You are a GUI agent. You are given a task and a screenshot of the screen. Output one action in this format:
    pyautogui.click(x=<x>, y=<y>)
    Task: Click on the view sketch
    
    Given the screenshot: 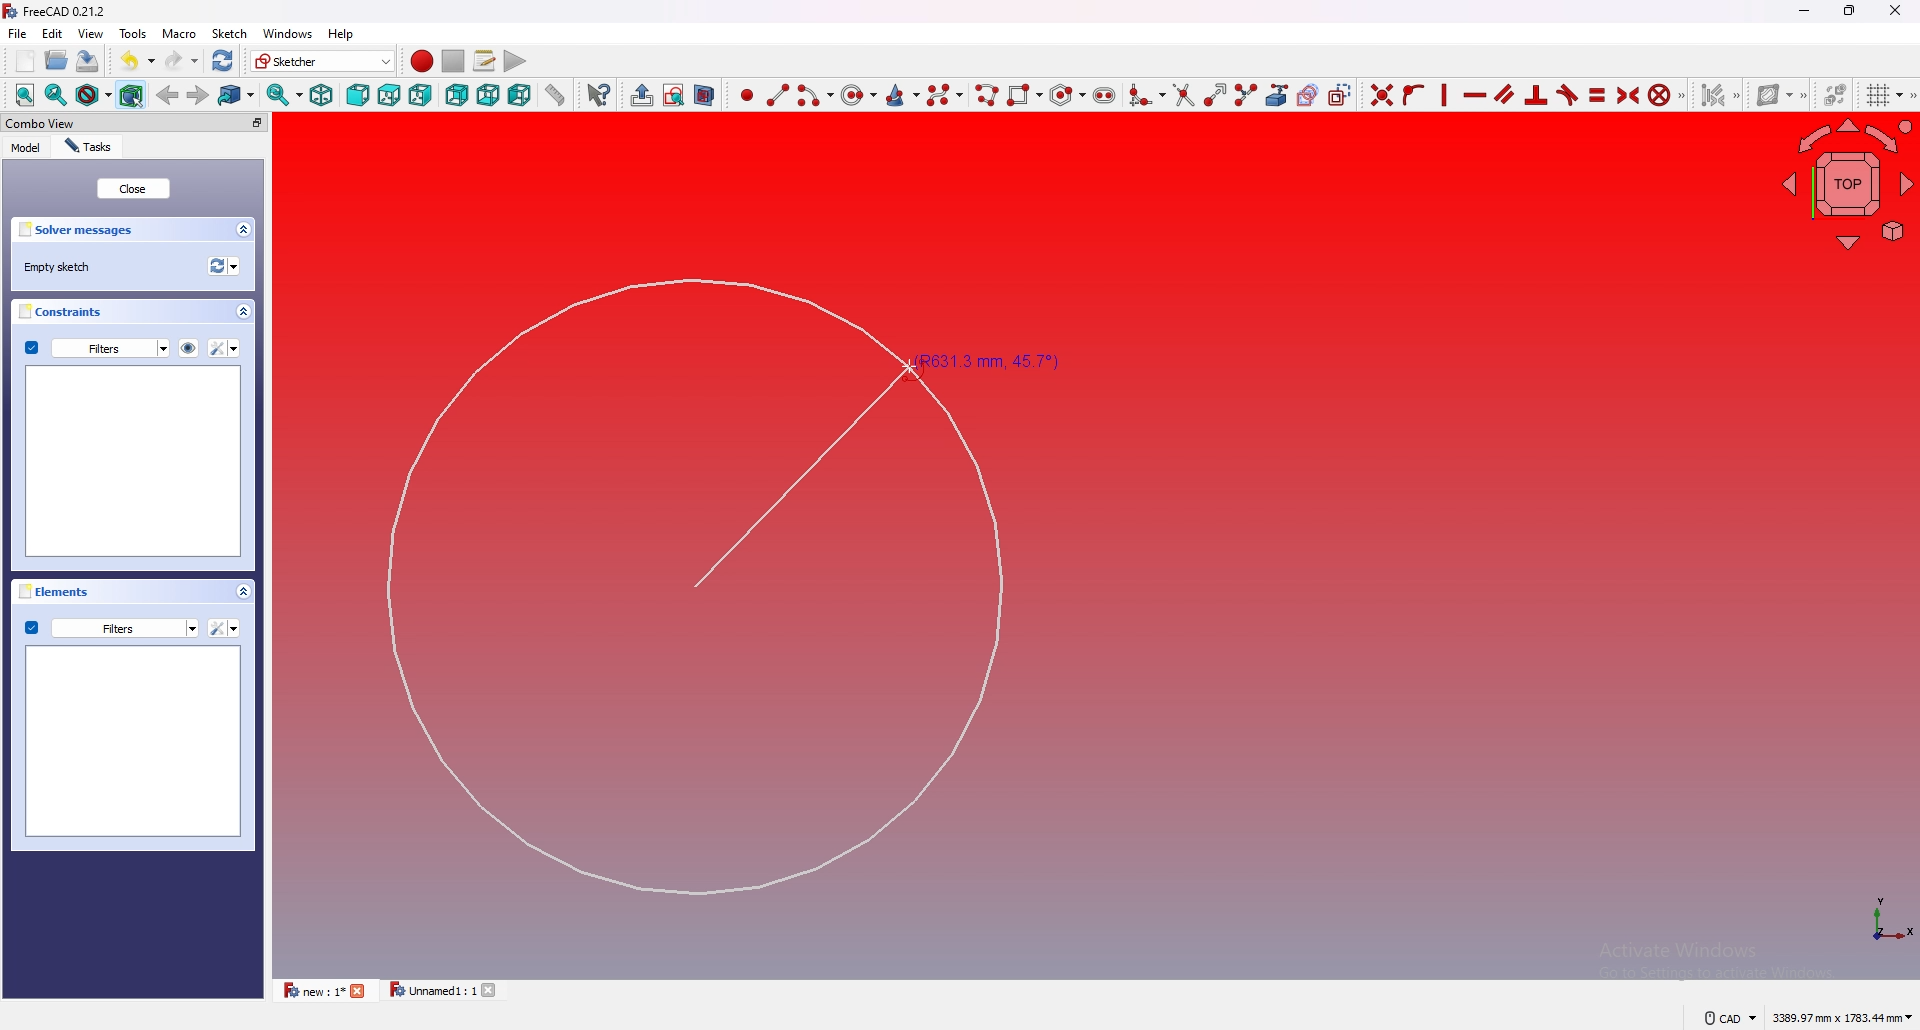 What is the action you would take?
    pyautogui.click(x=674, y=94)
    